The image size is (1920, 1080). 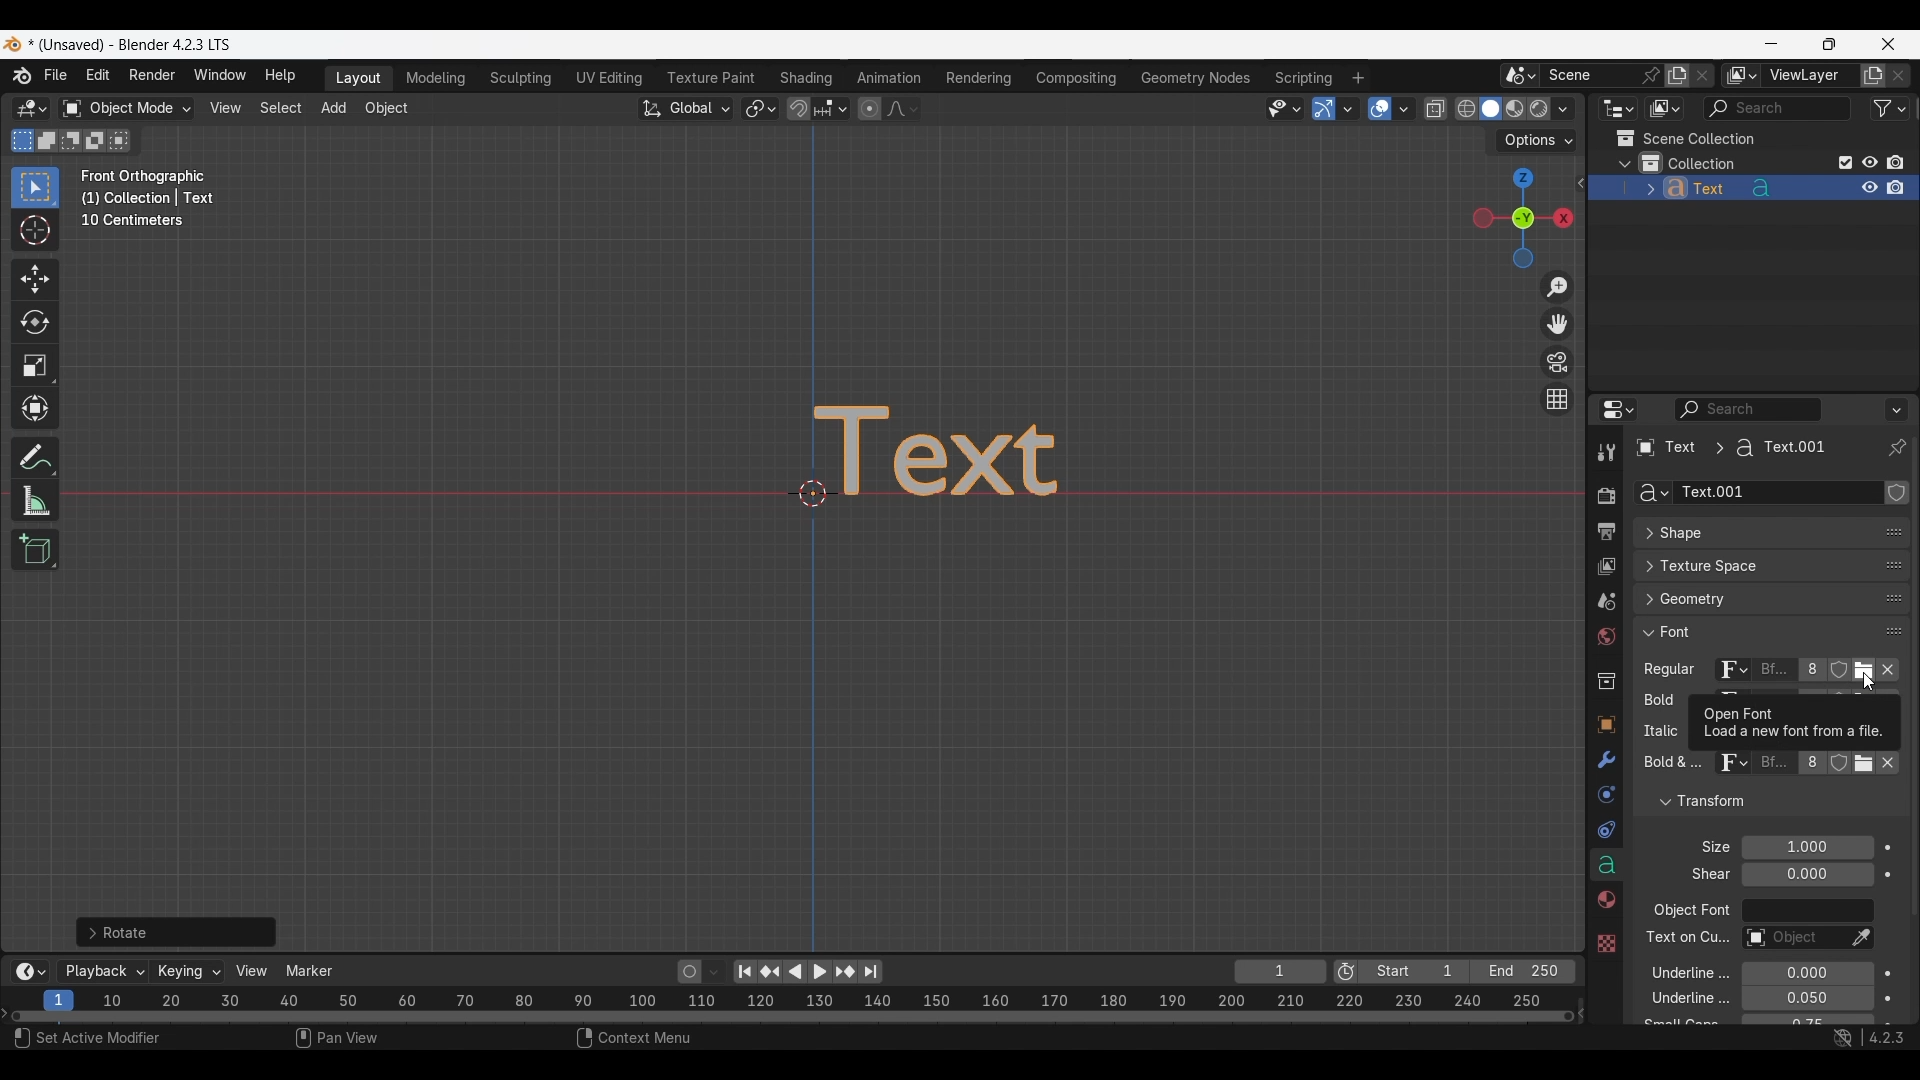 I want to click on Proportional editing falloff, so click(x=903, y=108).